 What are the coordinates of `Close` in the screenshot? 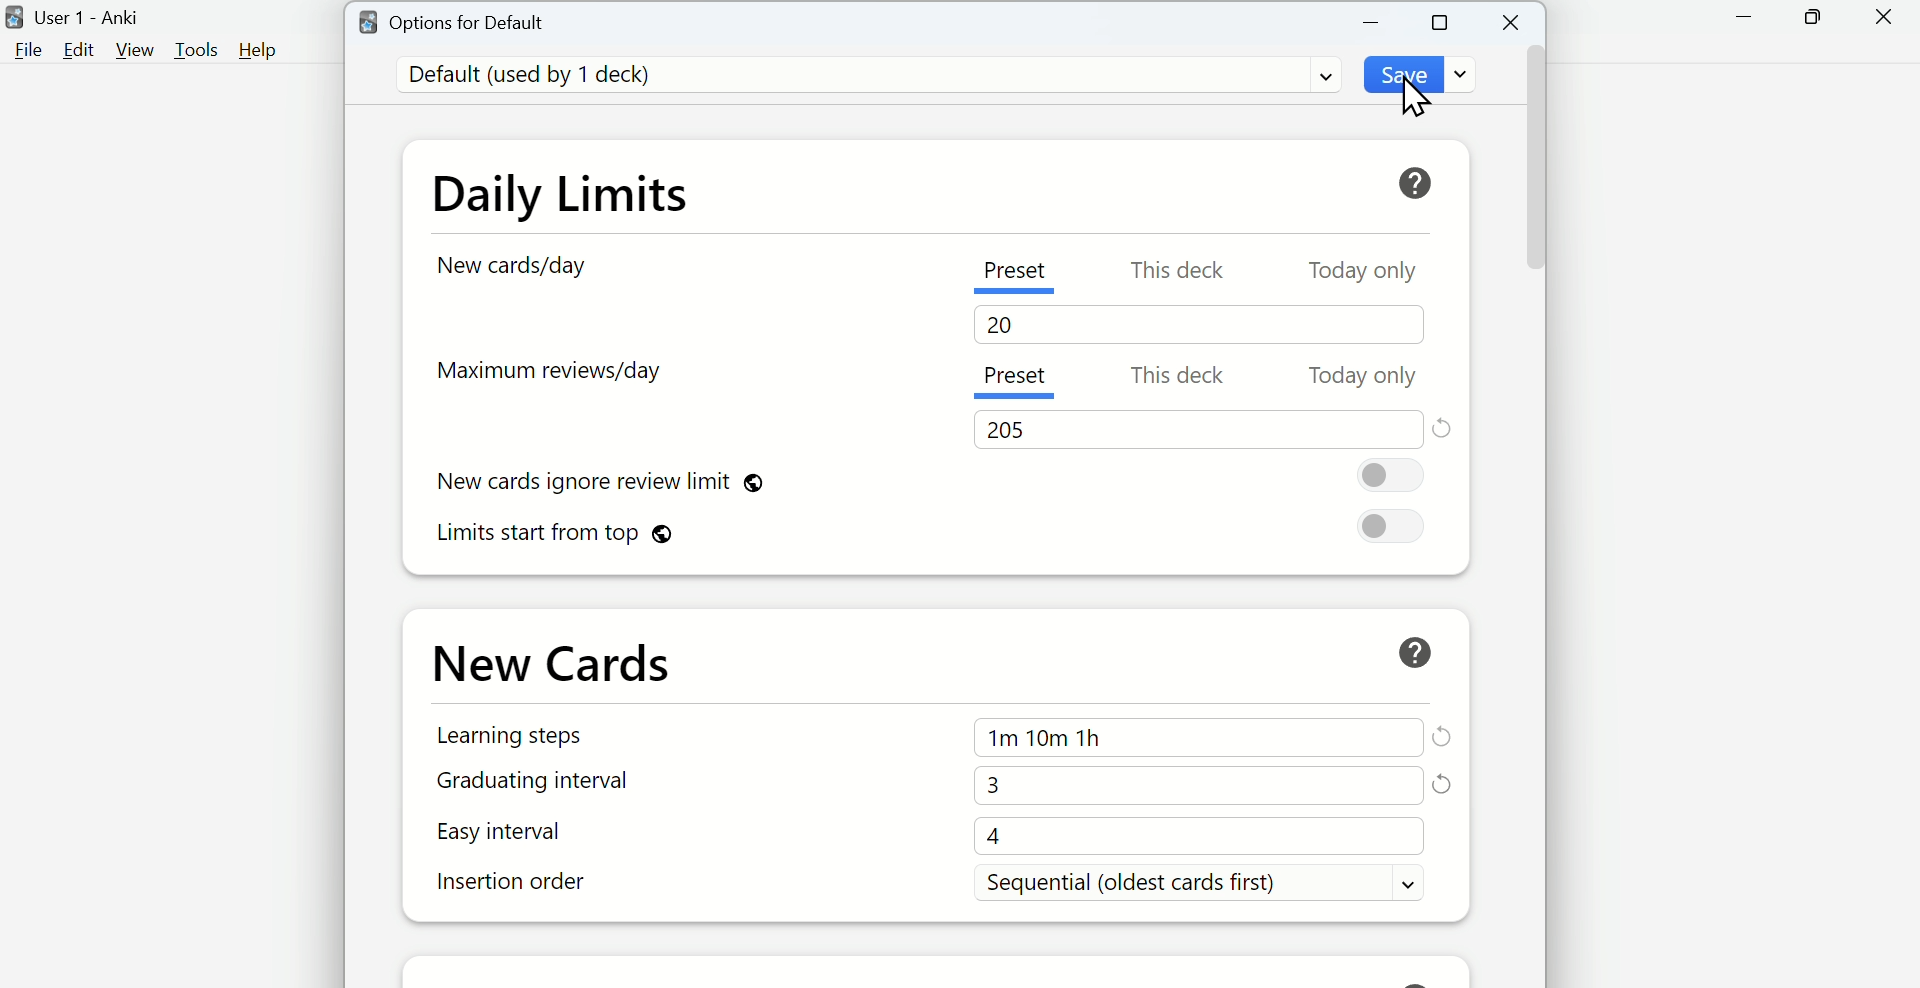 It's located at (1511, 20).